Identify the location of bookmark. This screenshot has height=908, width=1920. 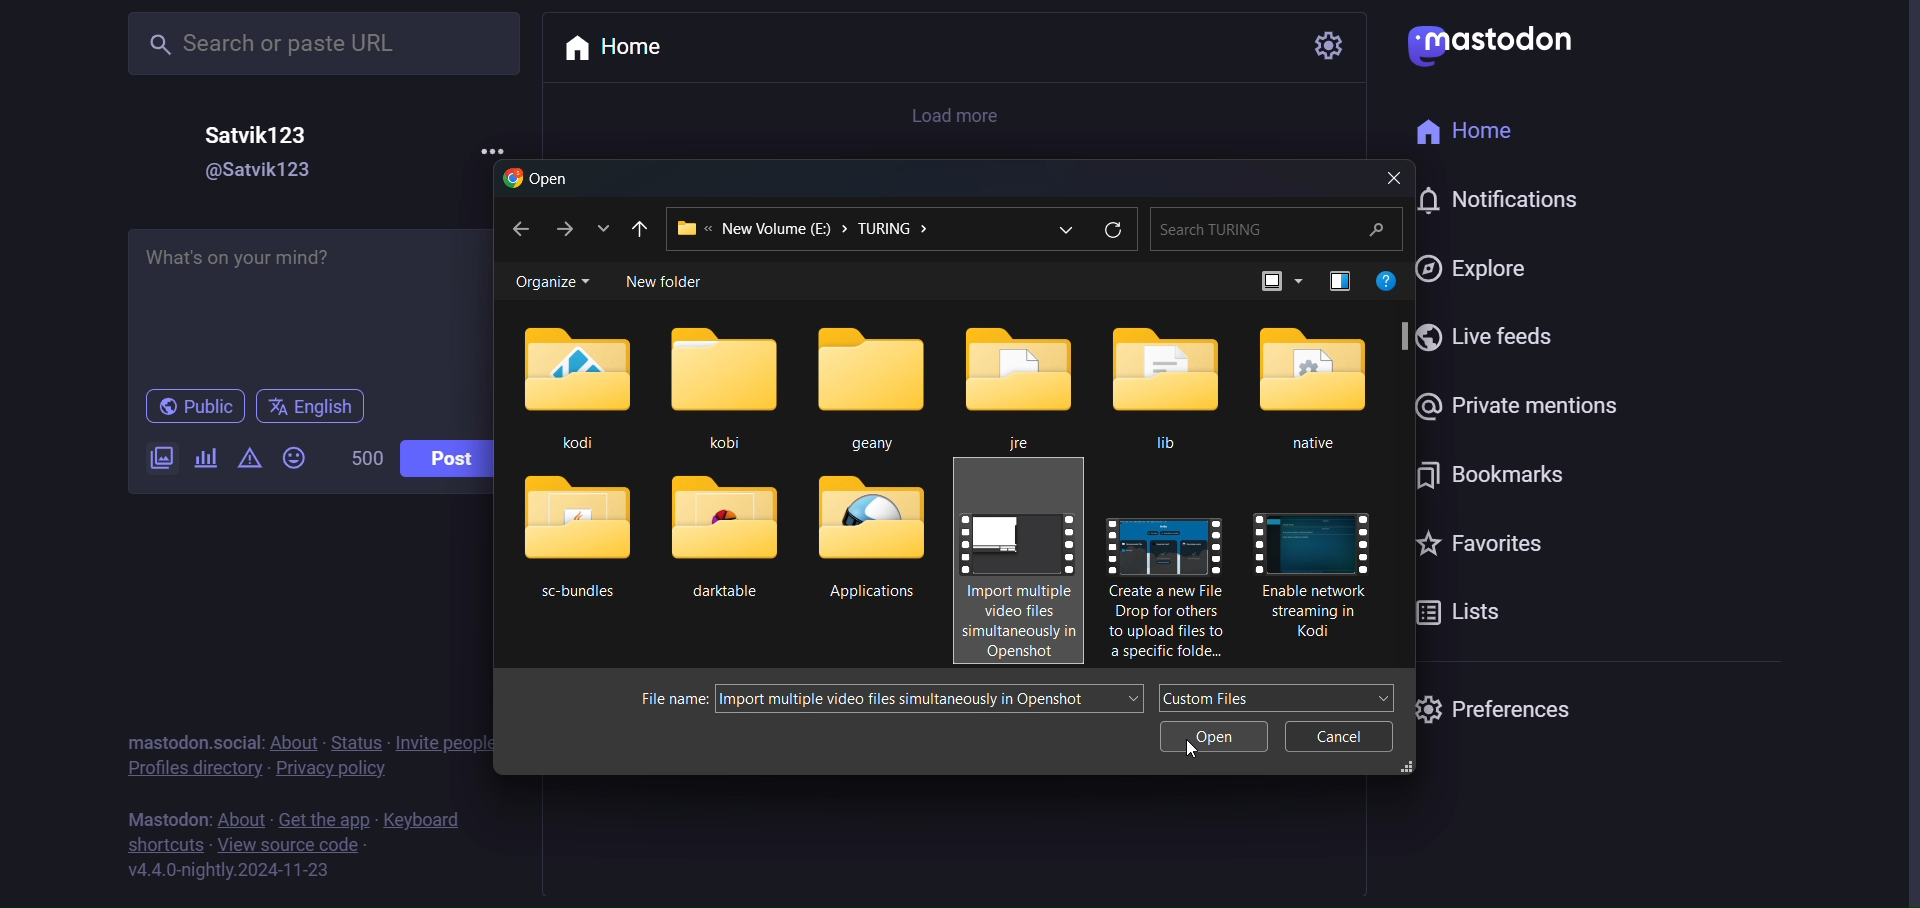
(1488, 478).